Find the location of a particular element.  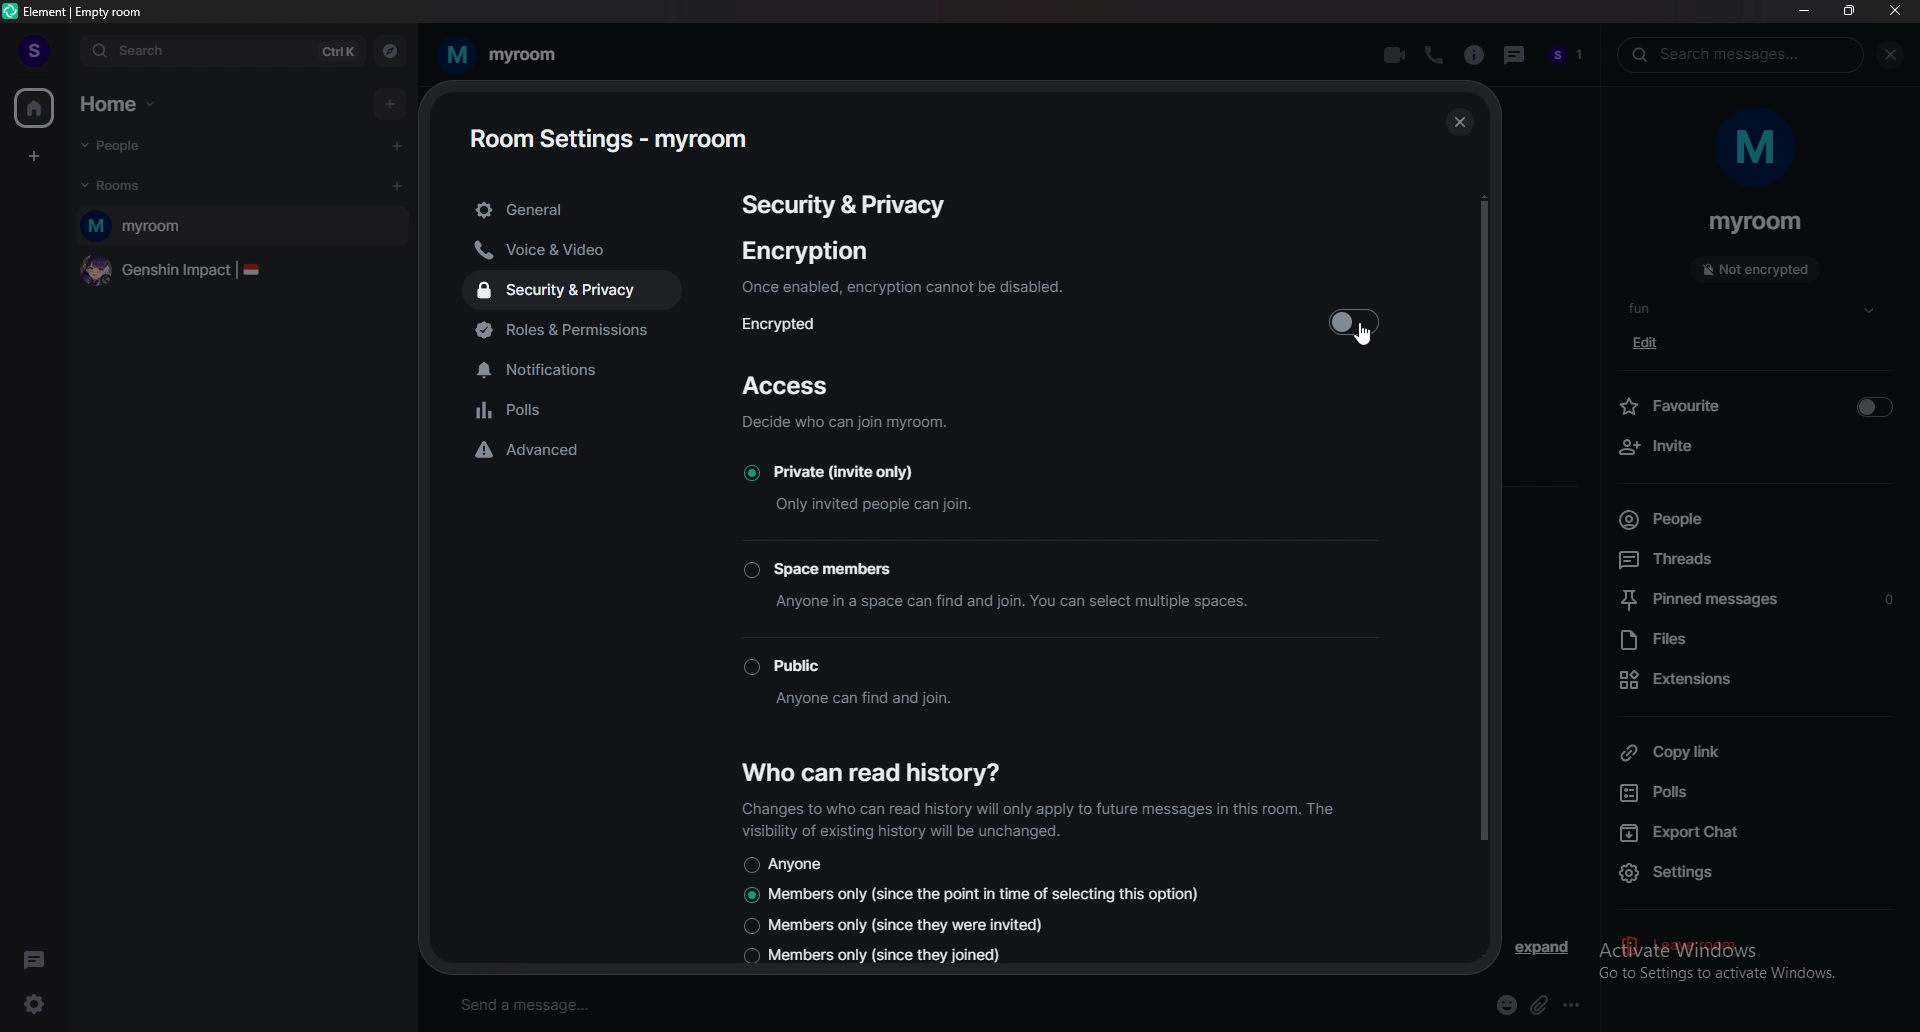

Changes to who can read history will only apply to future messages in this room. The visibility of existing history will be unchanged. is located at coordinates (1039, 817).